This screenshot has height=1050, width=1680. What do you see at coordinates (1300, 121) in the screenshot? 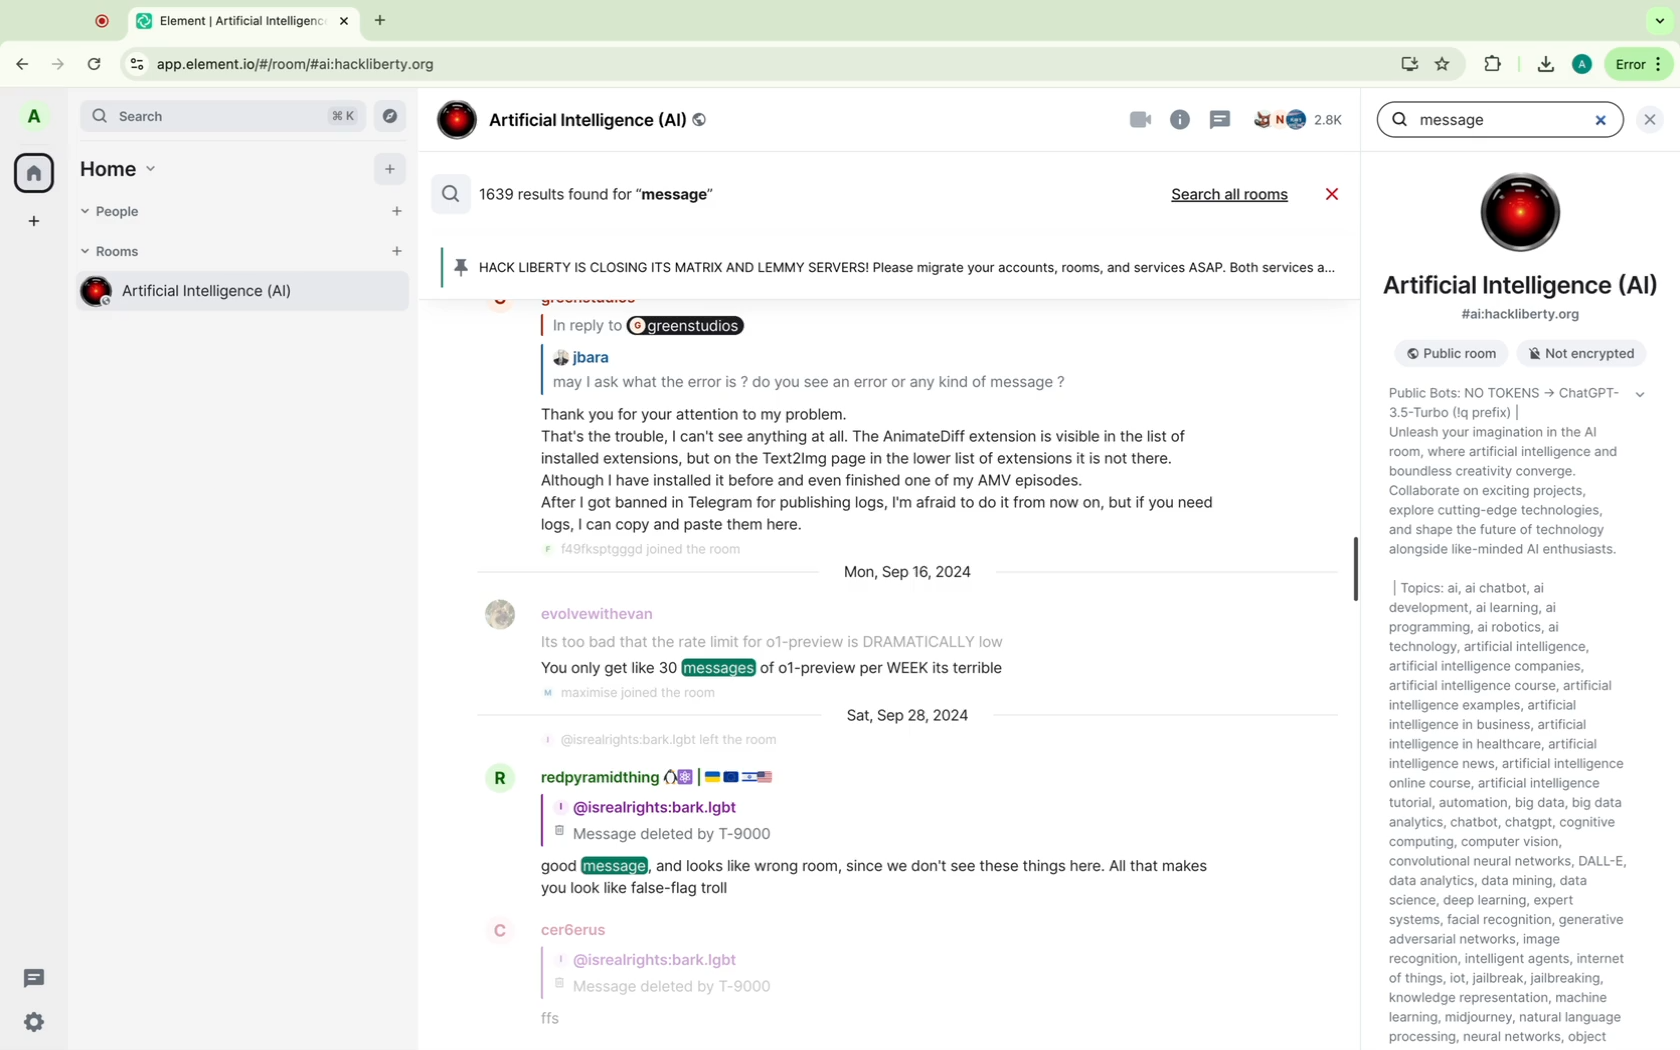
I see `people` at bounding box center [1300, 121].